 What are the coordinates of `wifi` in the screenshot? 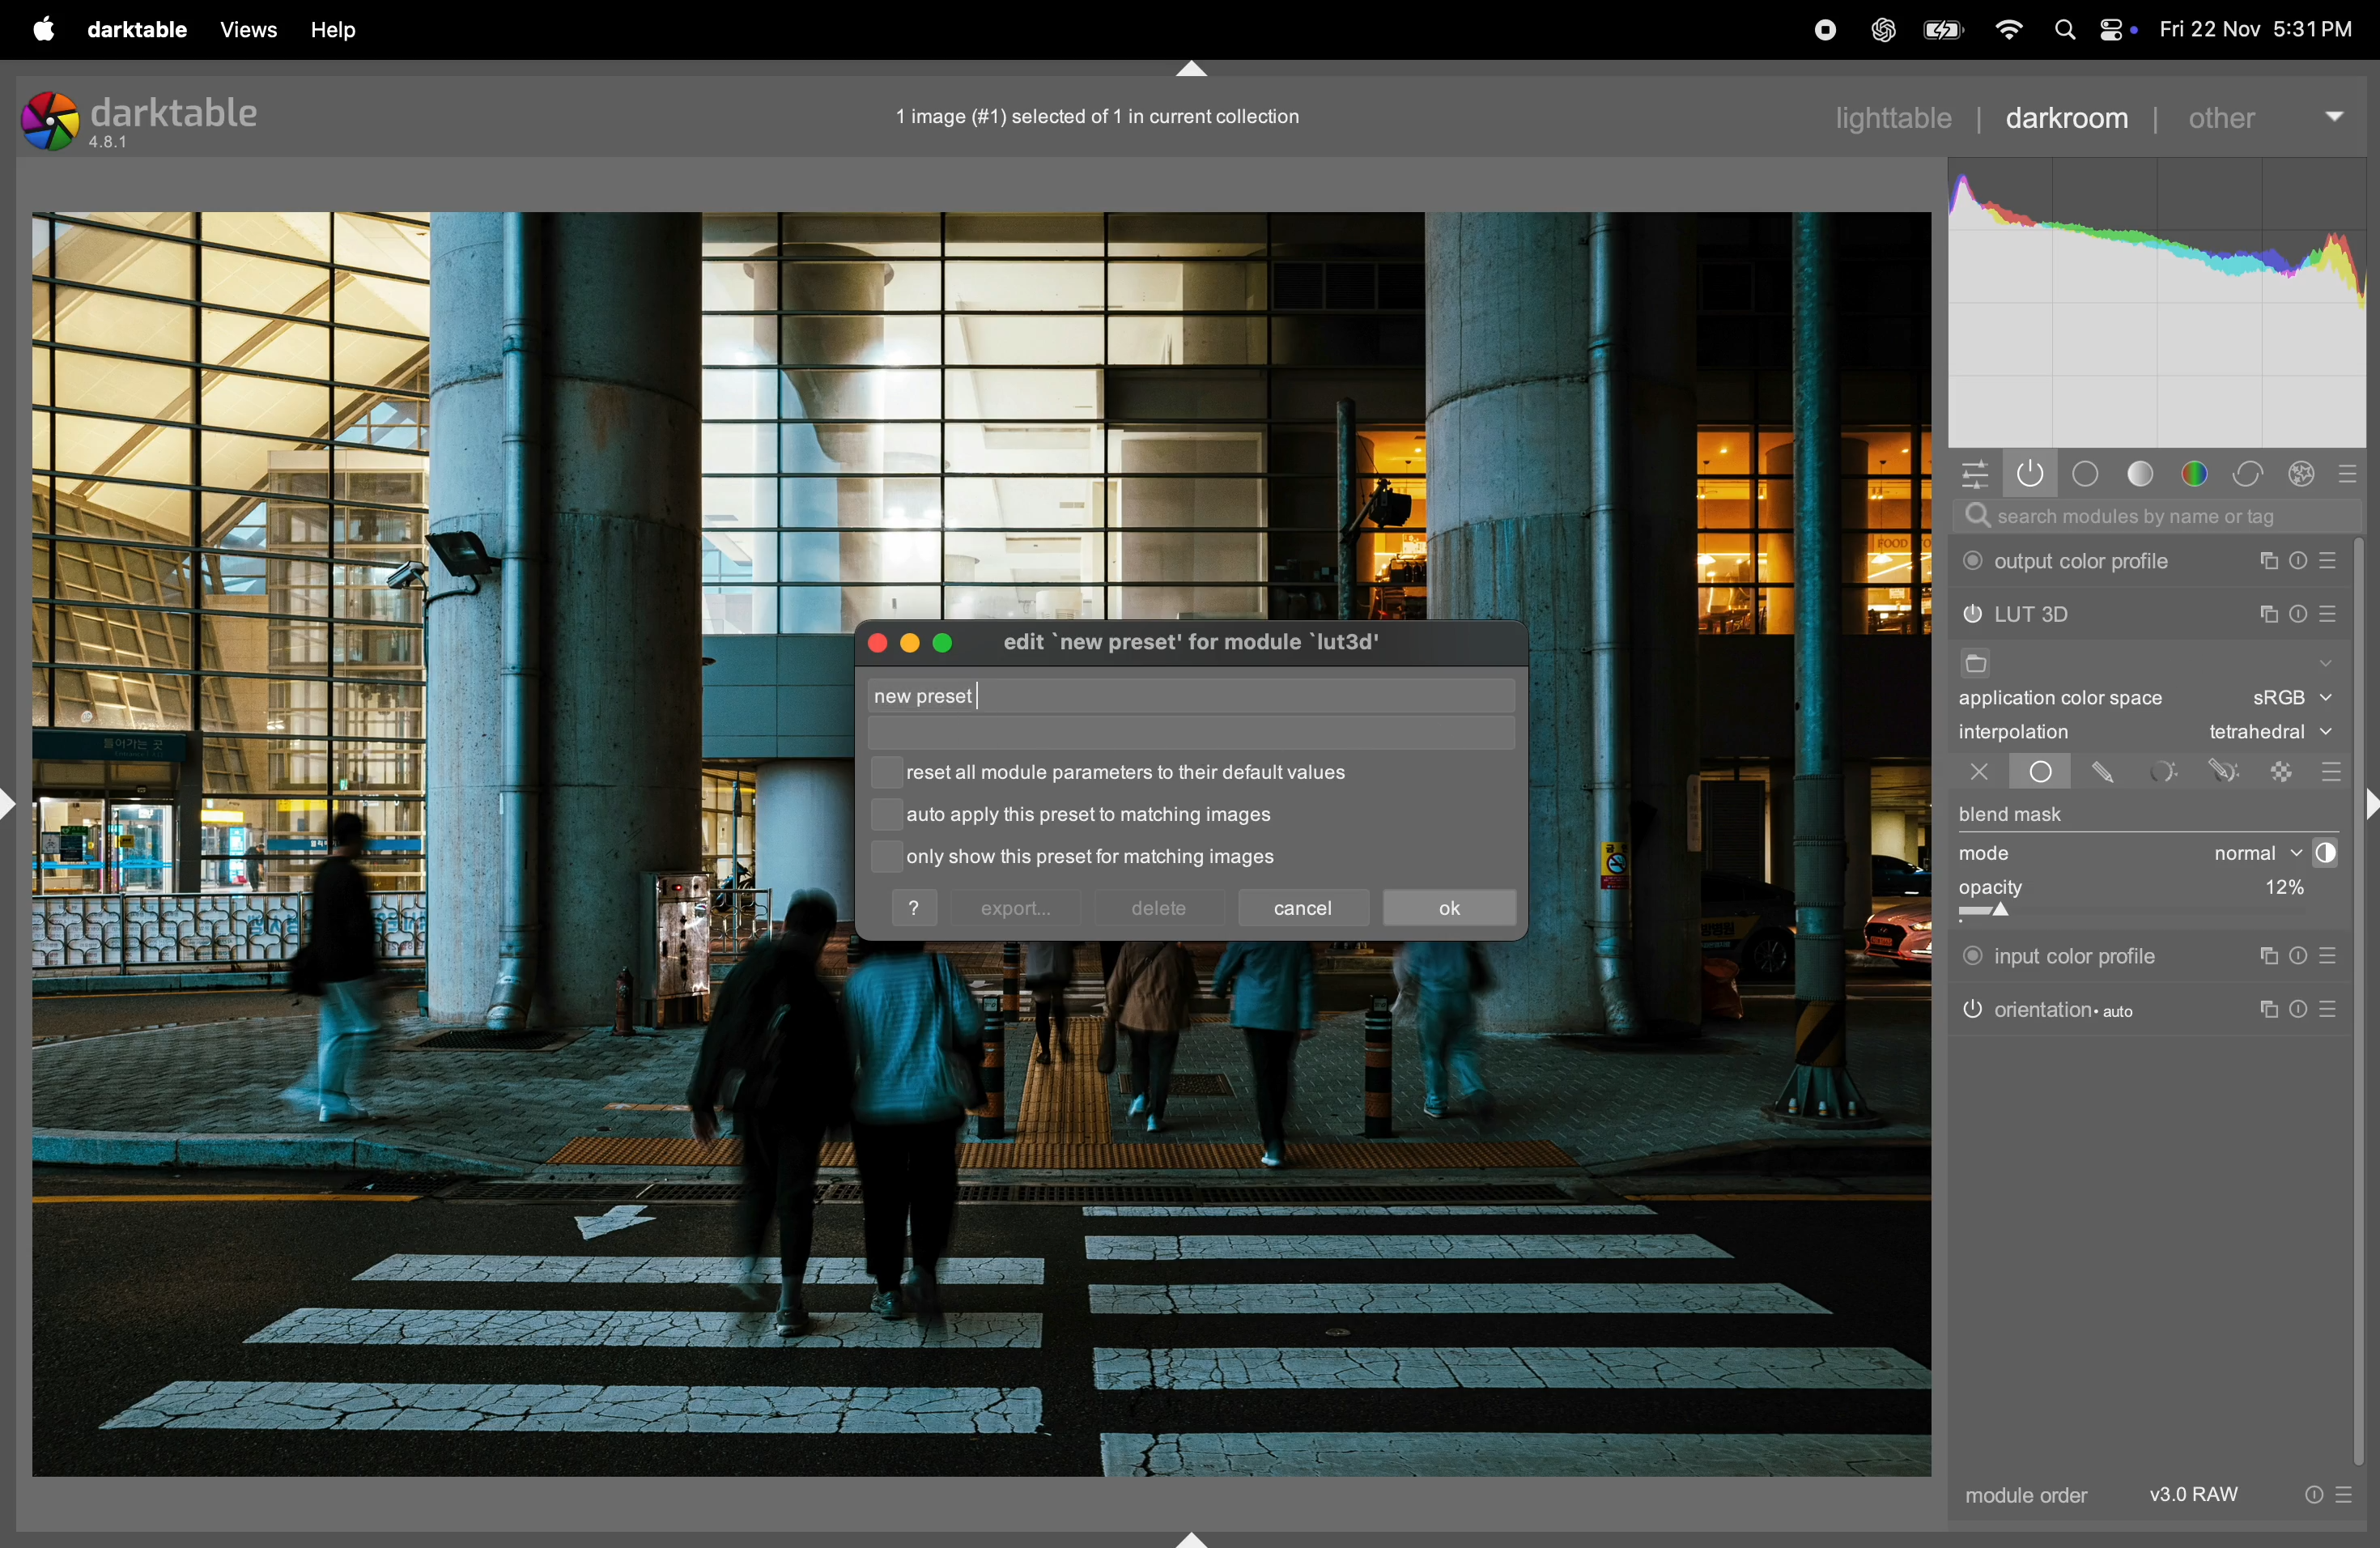 It's located at (2006, 32).